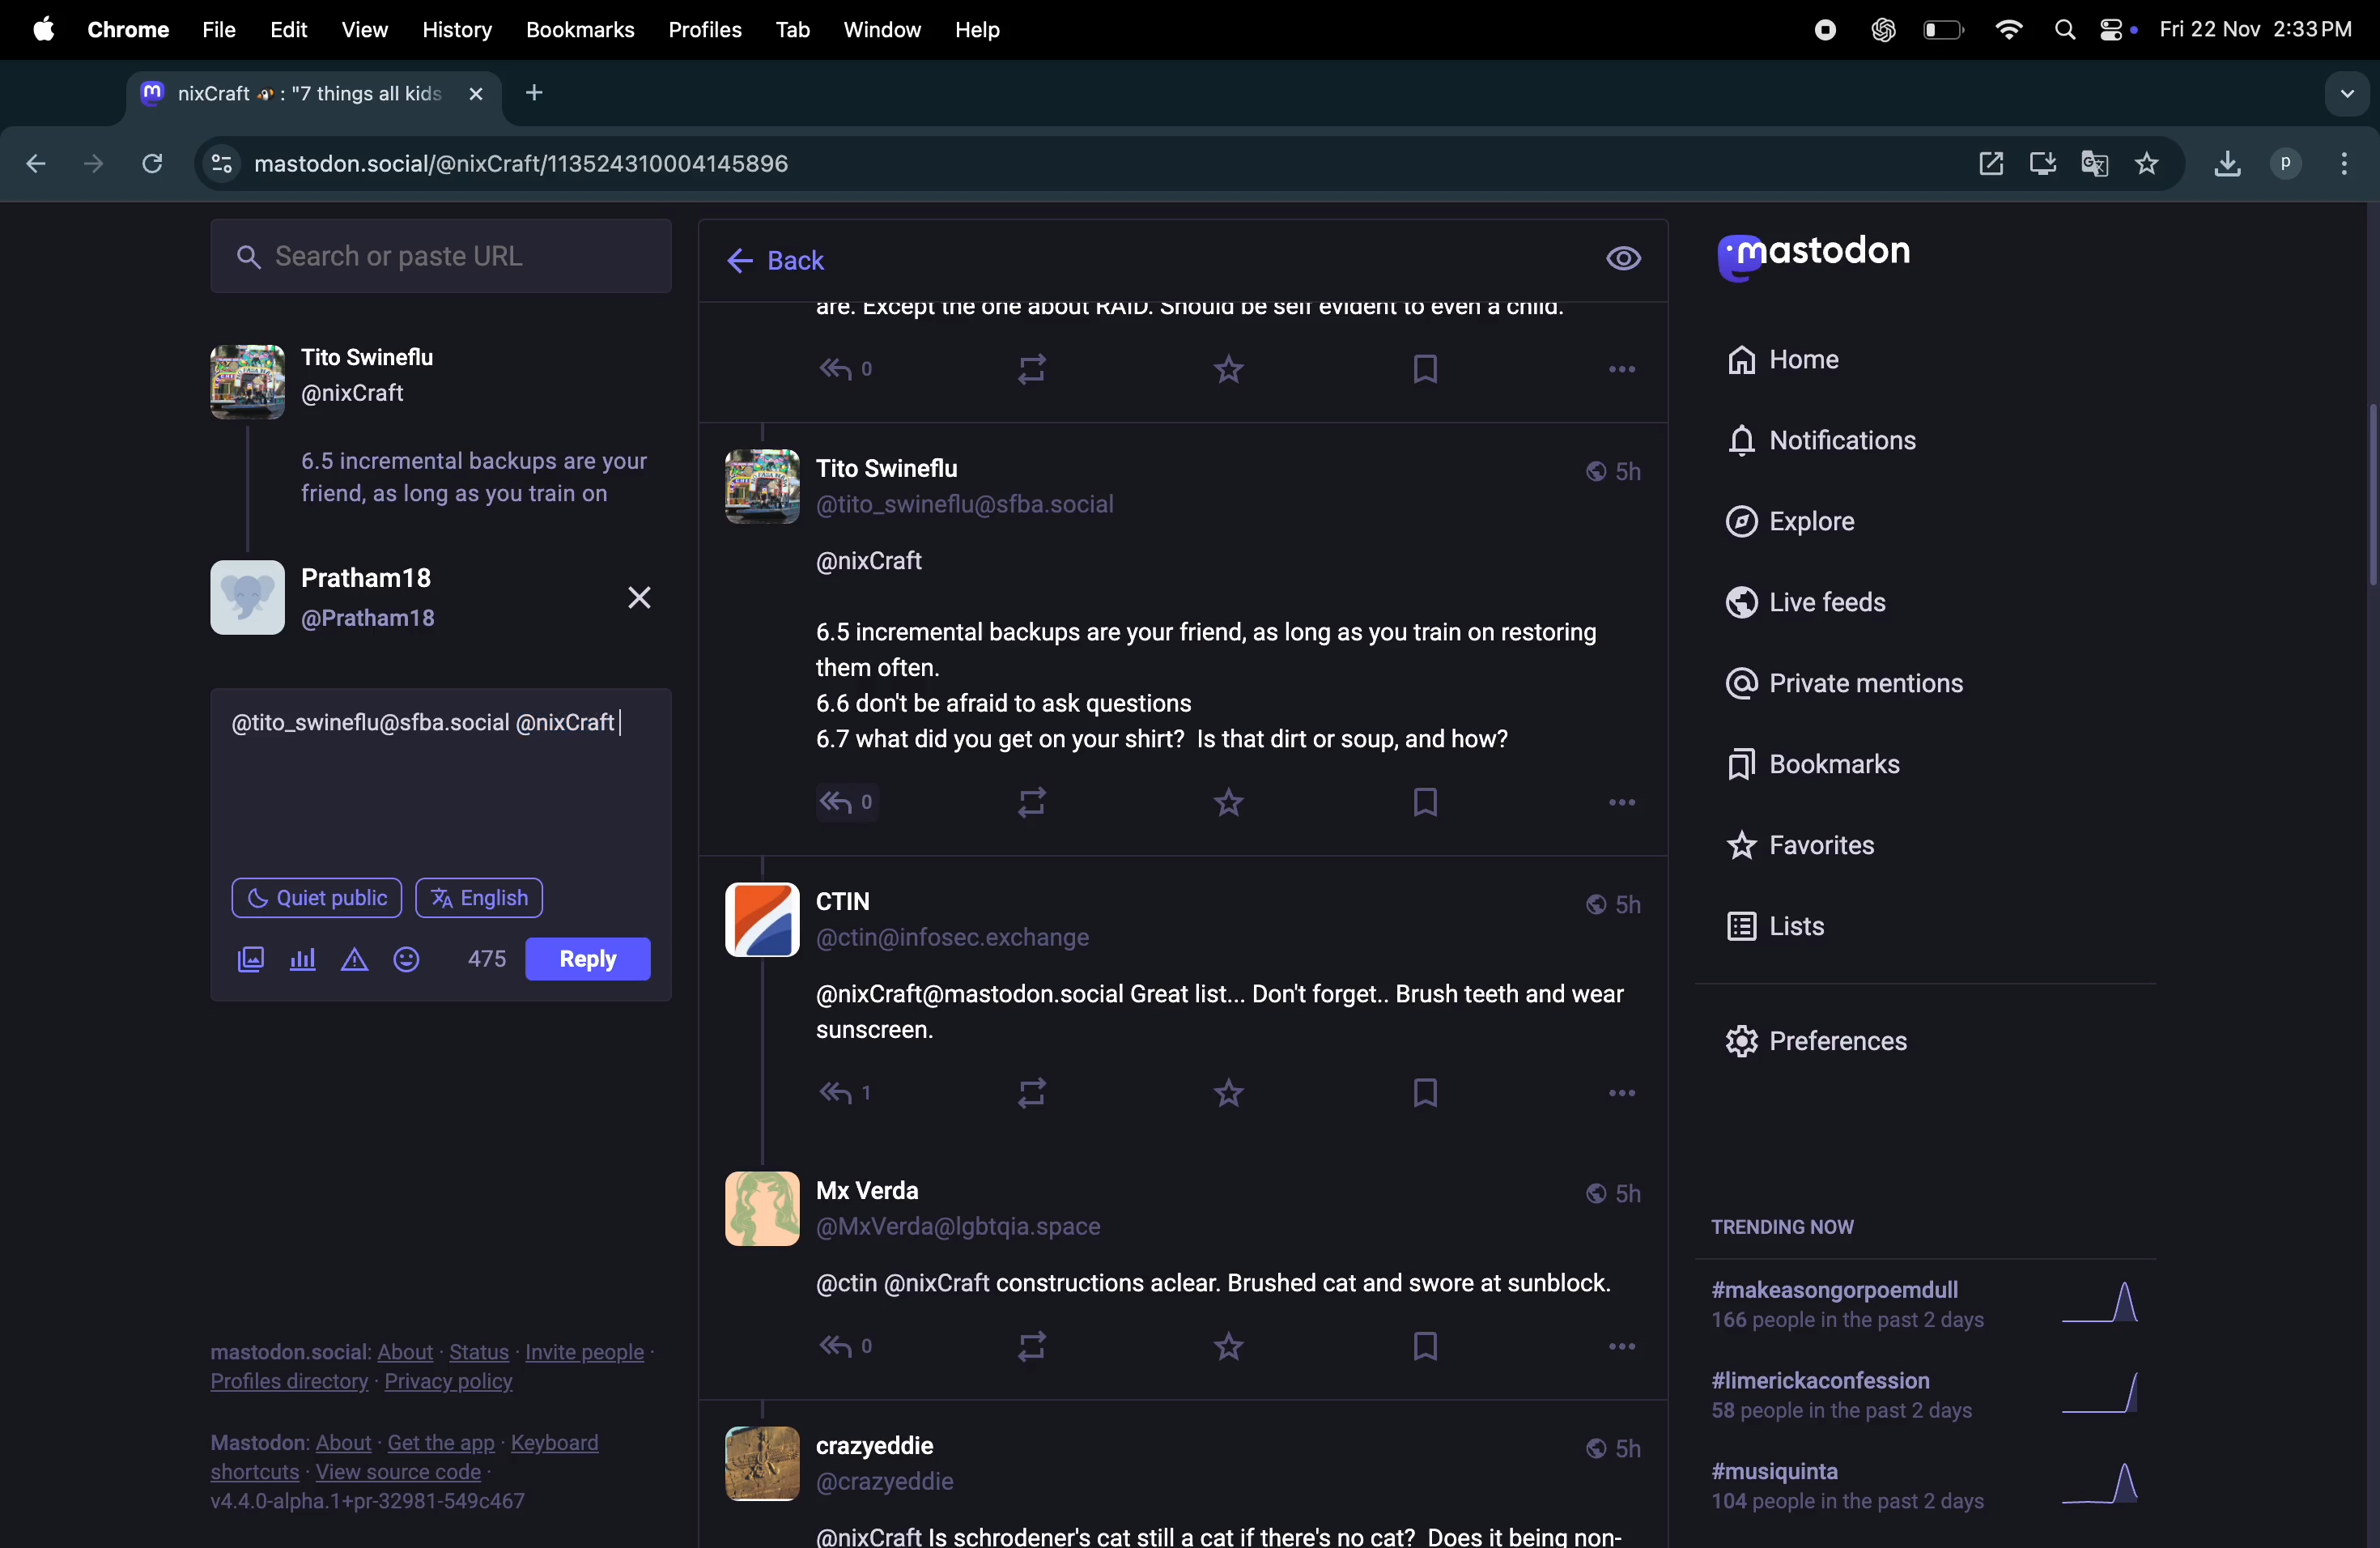 The image size is (2380, 1548). What do you see at coordinates (471, 480) in the screenshot?
I see `6.5 incremental backups are your
friend, as long as you train on` at bounding box center [471, 480].